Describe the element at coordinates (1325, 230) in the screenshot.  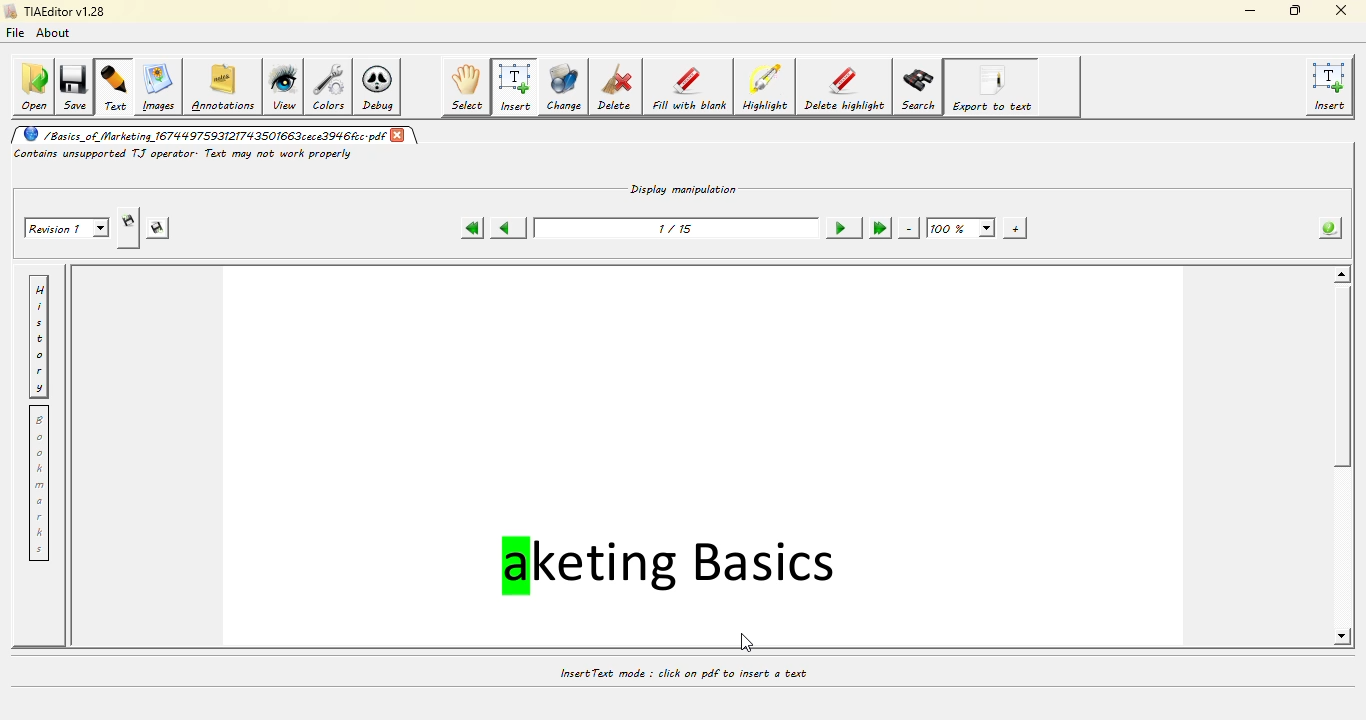
I see `info about the pdf` at that location.